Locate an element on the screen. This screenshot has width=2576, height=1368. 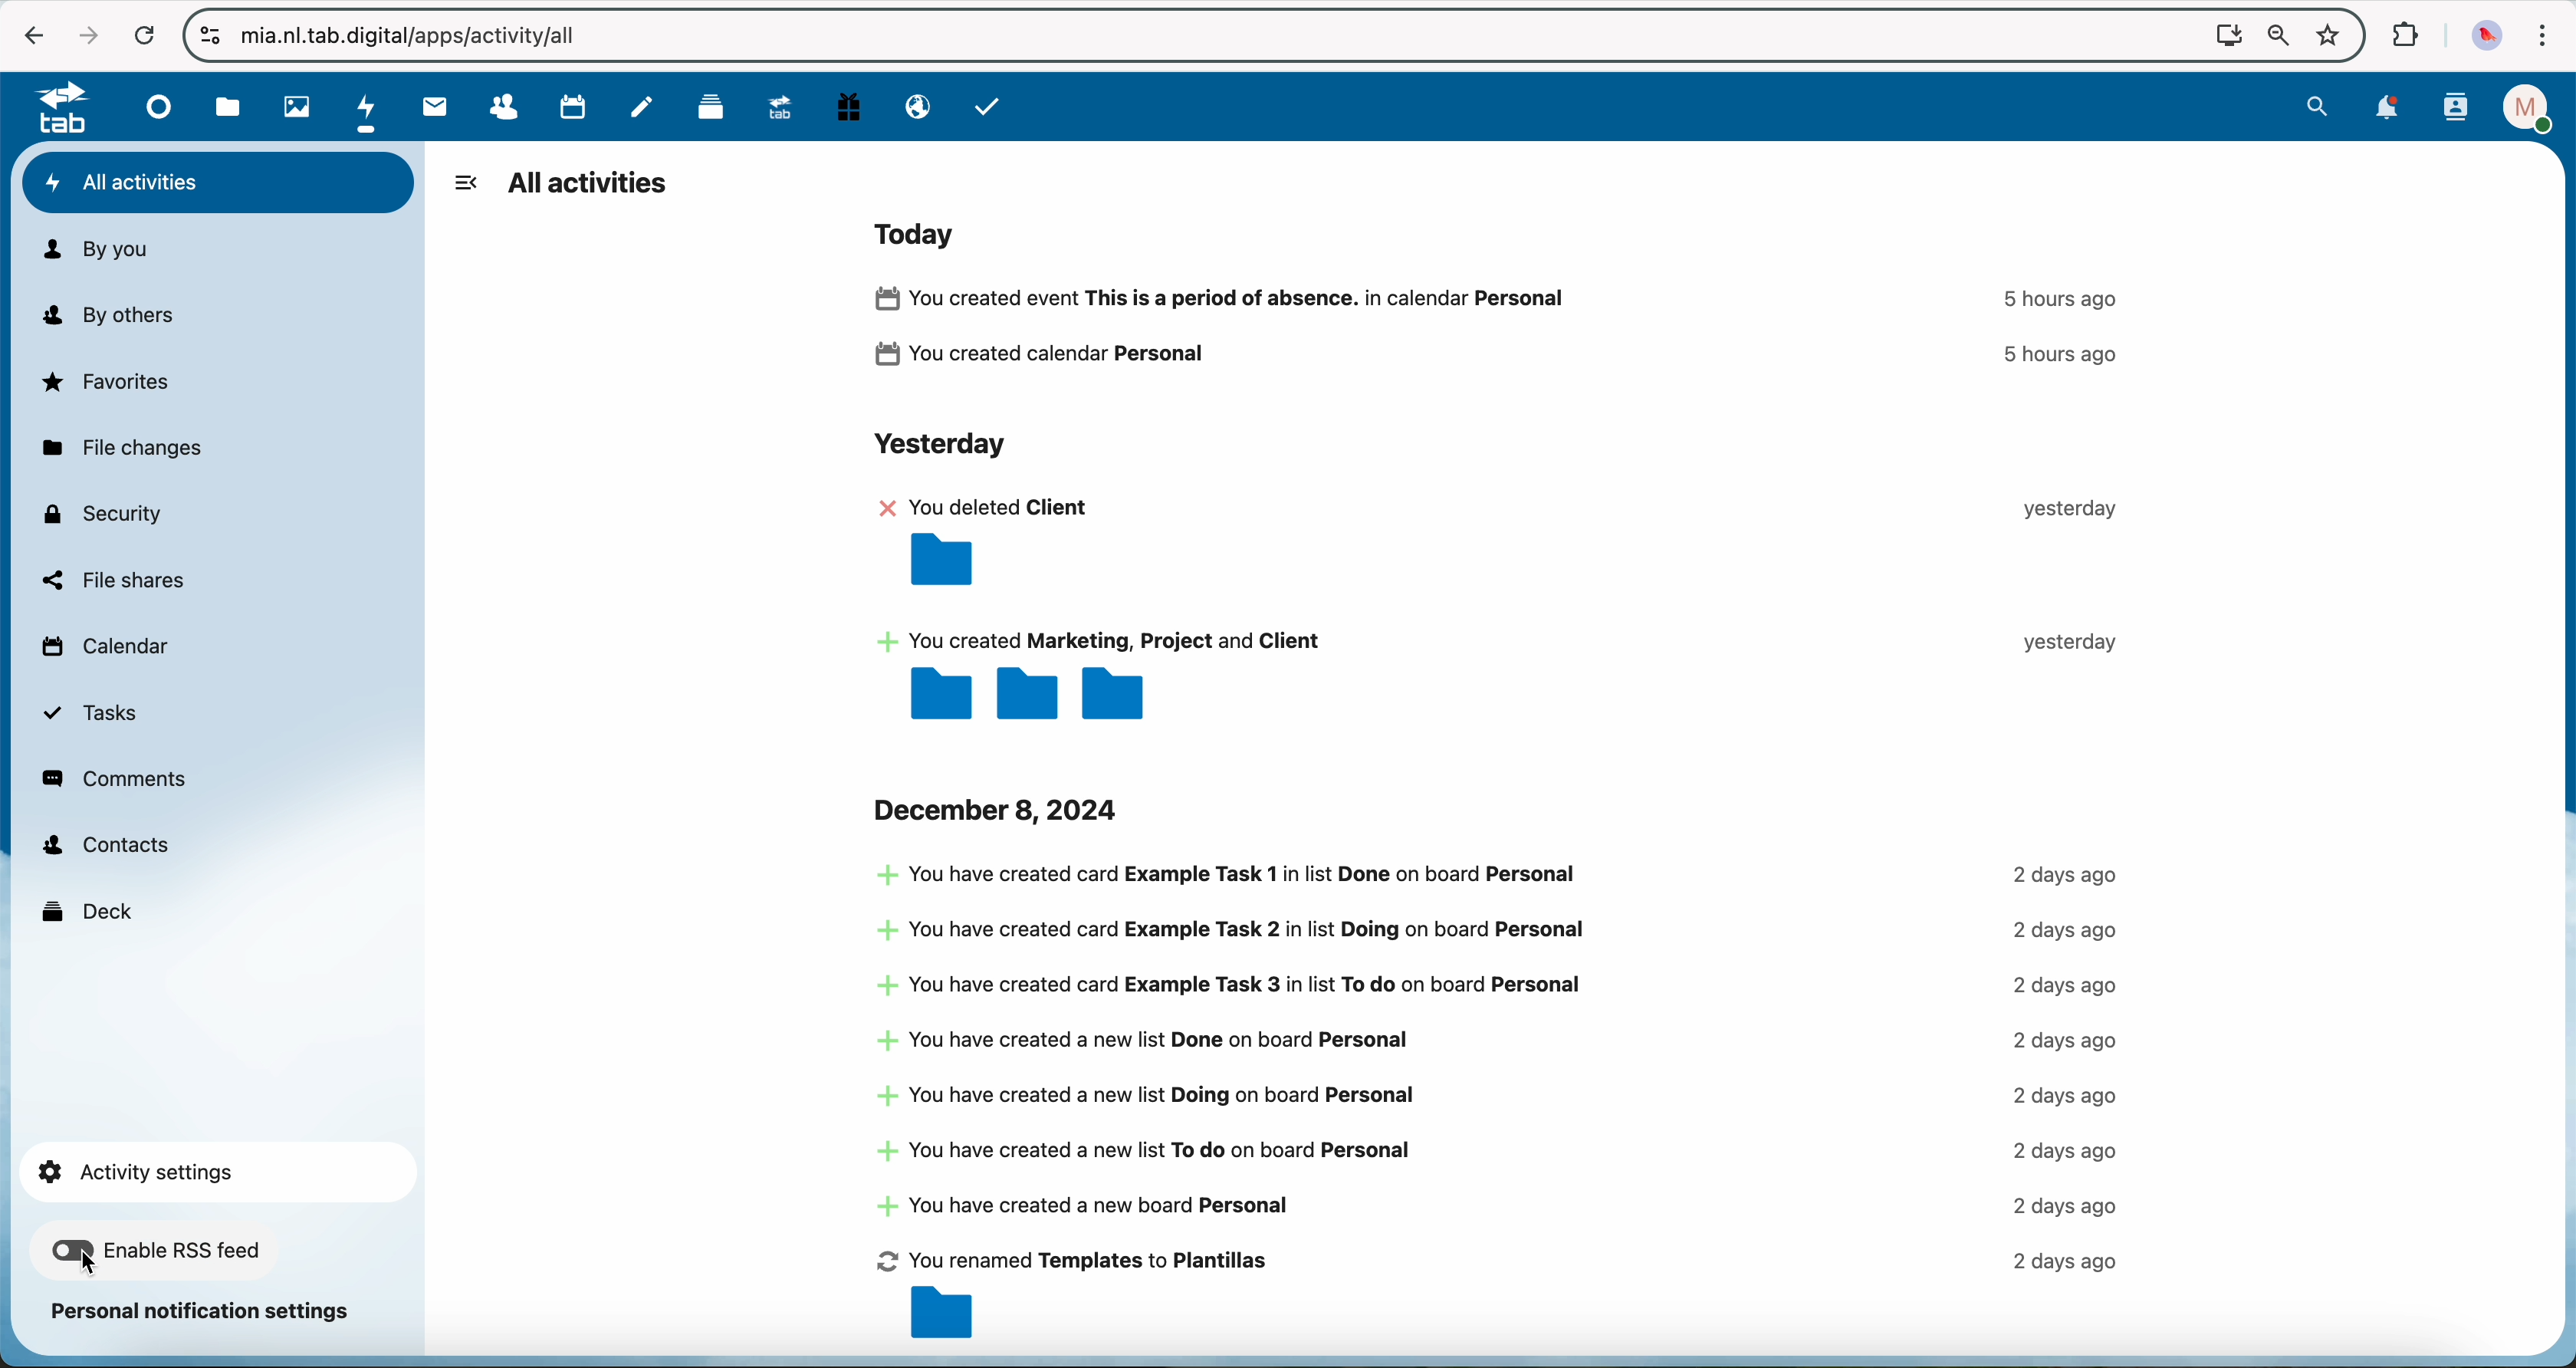
tasks is located at coordinates (988, 106).